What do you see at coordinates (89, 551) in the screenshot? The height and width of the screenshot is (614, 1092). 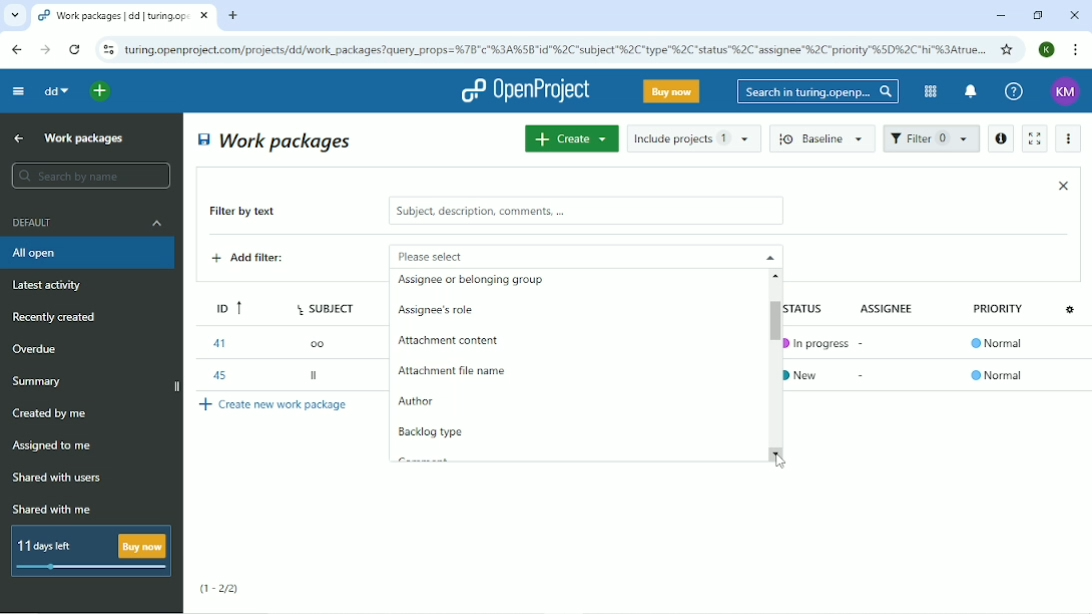 I see `11 days left buy now` at bounding box center [89, 551].